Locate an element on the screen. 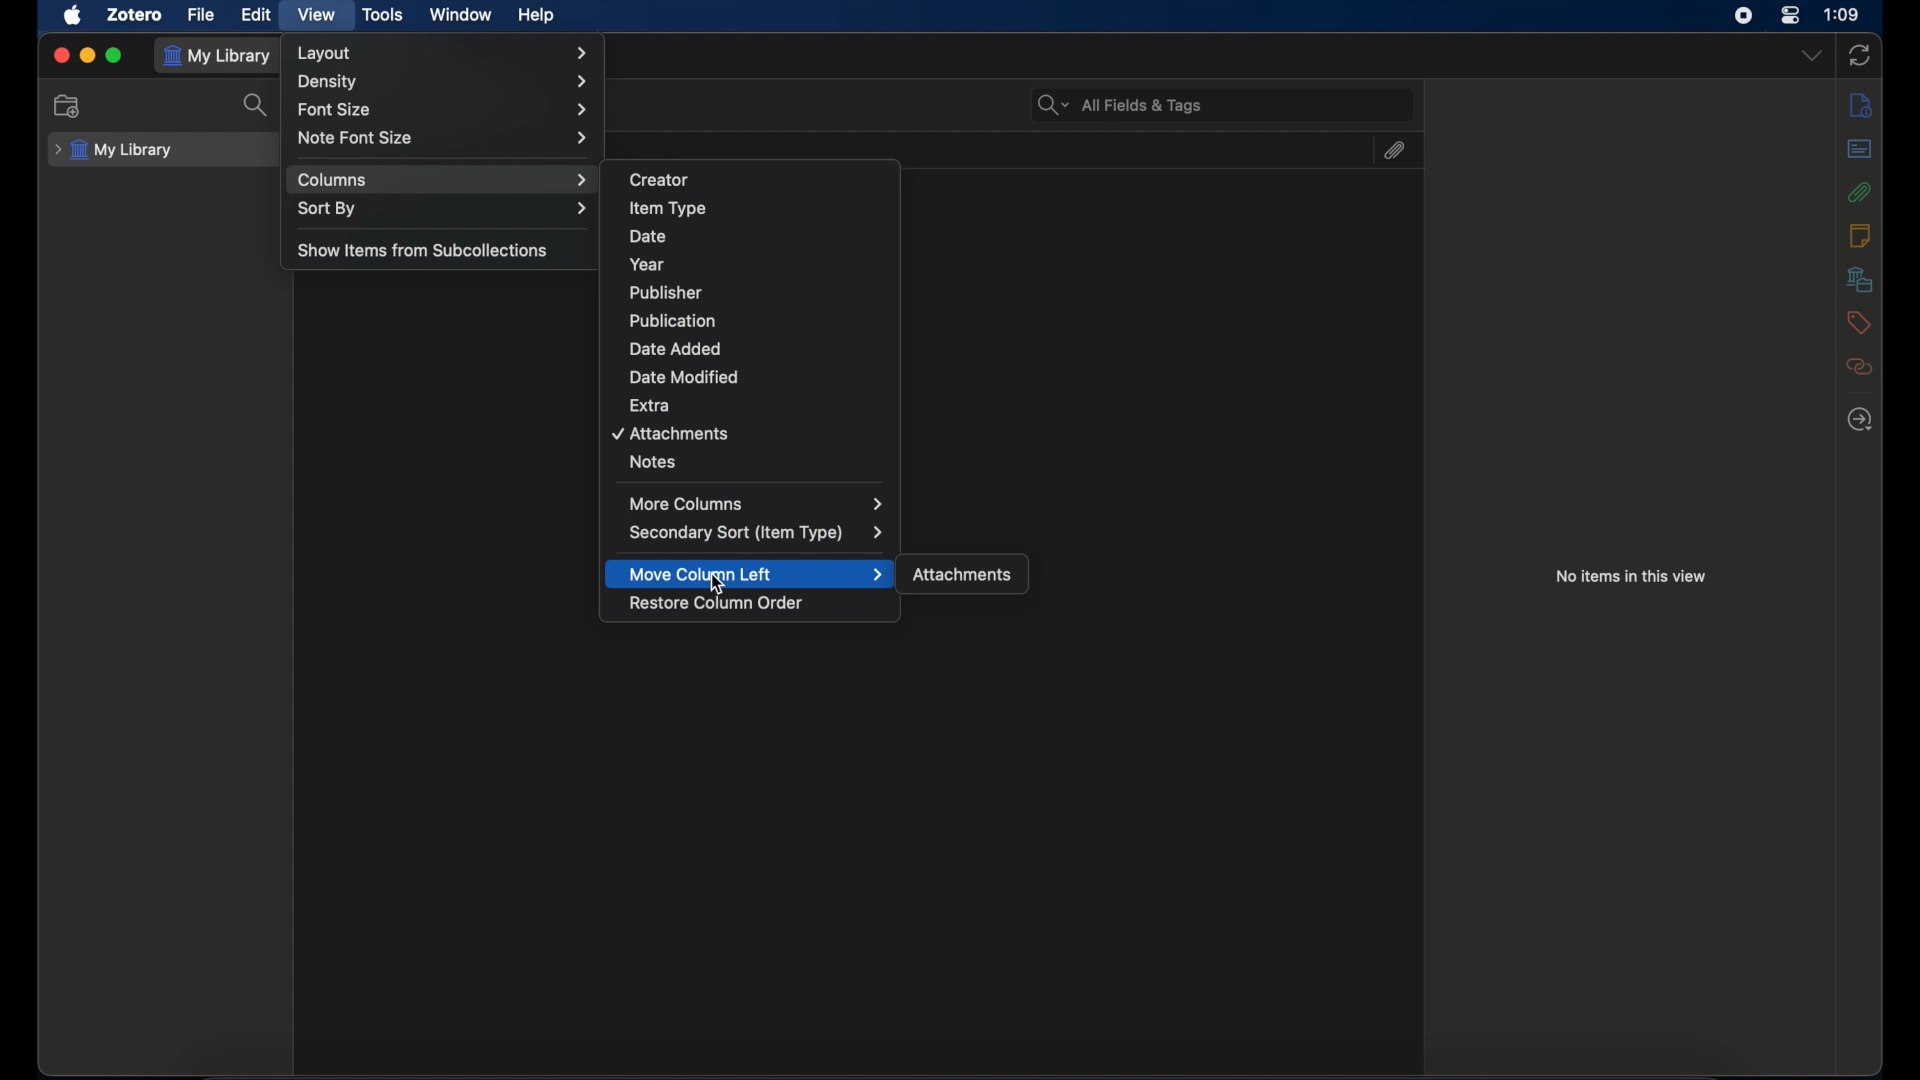  apple is located at coordinates (74, 16).